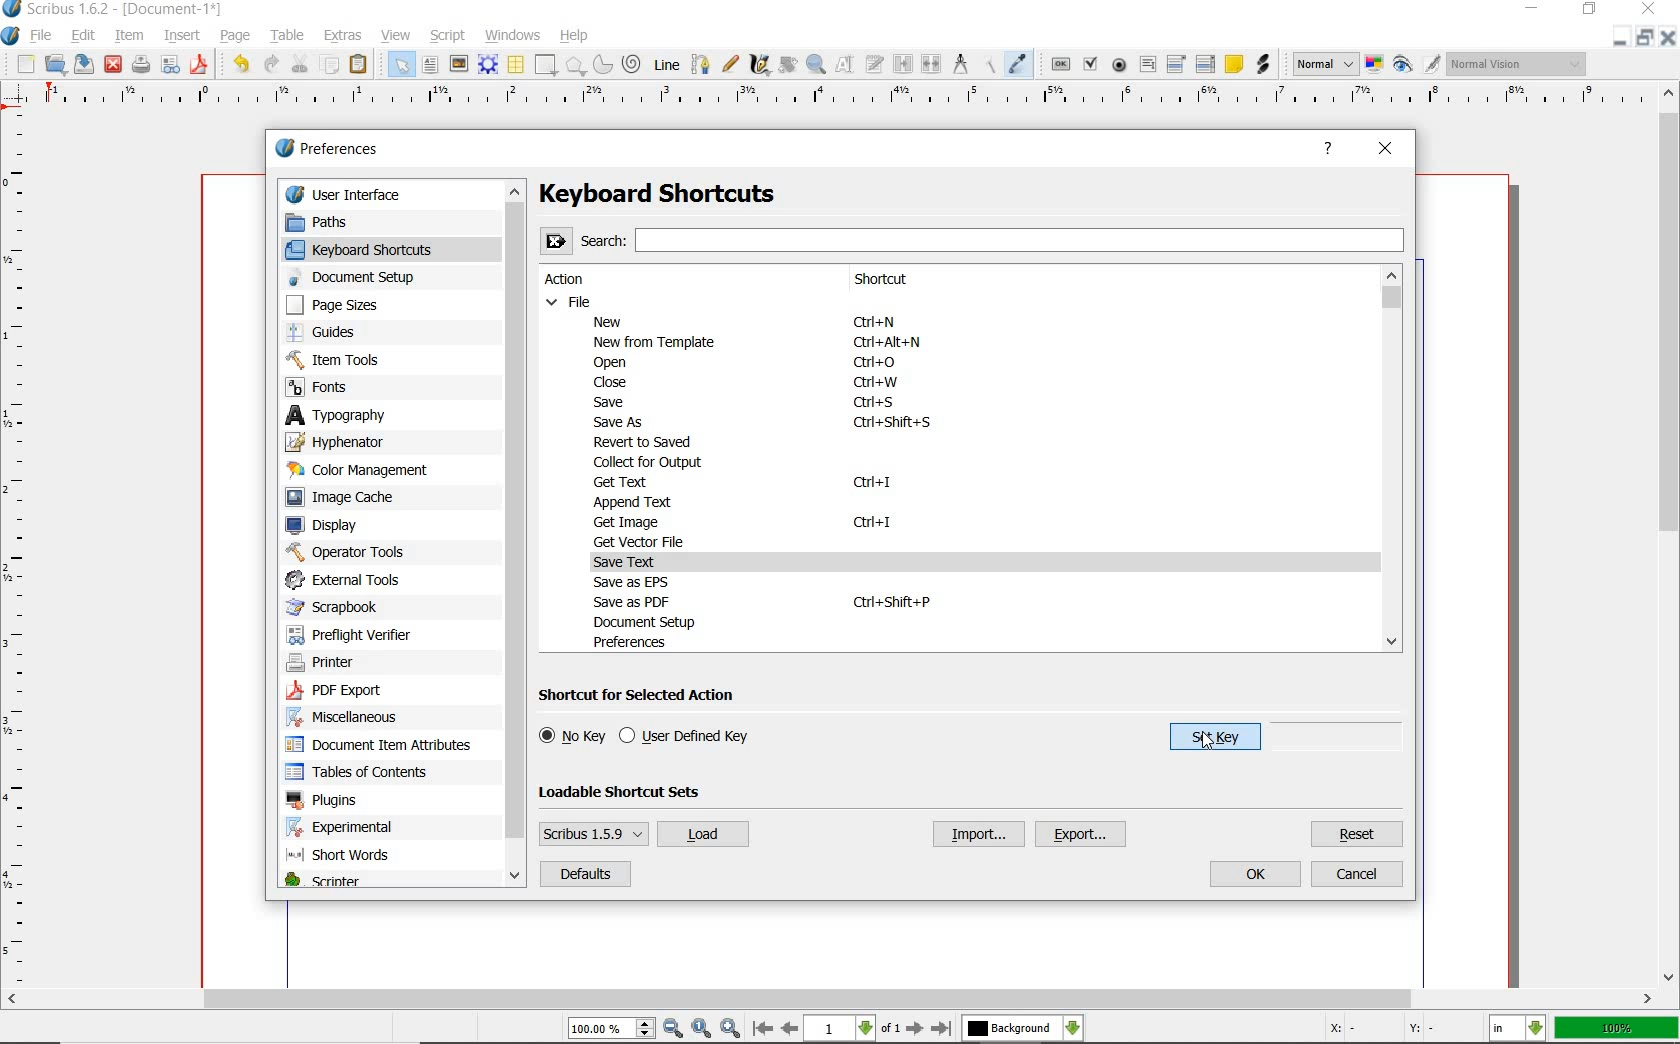 The height and width of the screenshot is (1044, 1680). Describe the element at coordinates (25, 65) in the screenshot. I see `new` at that location.